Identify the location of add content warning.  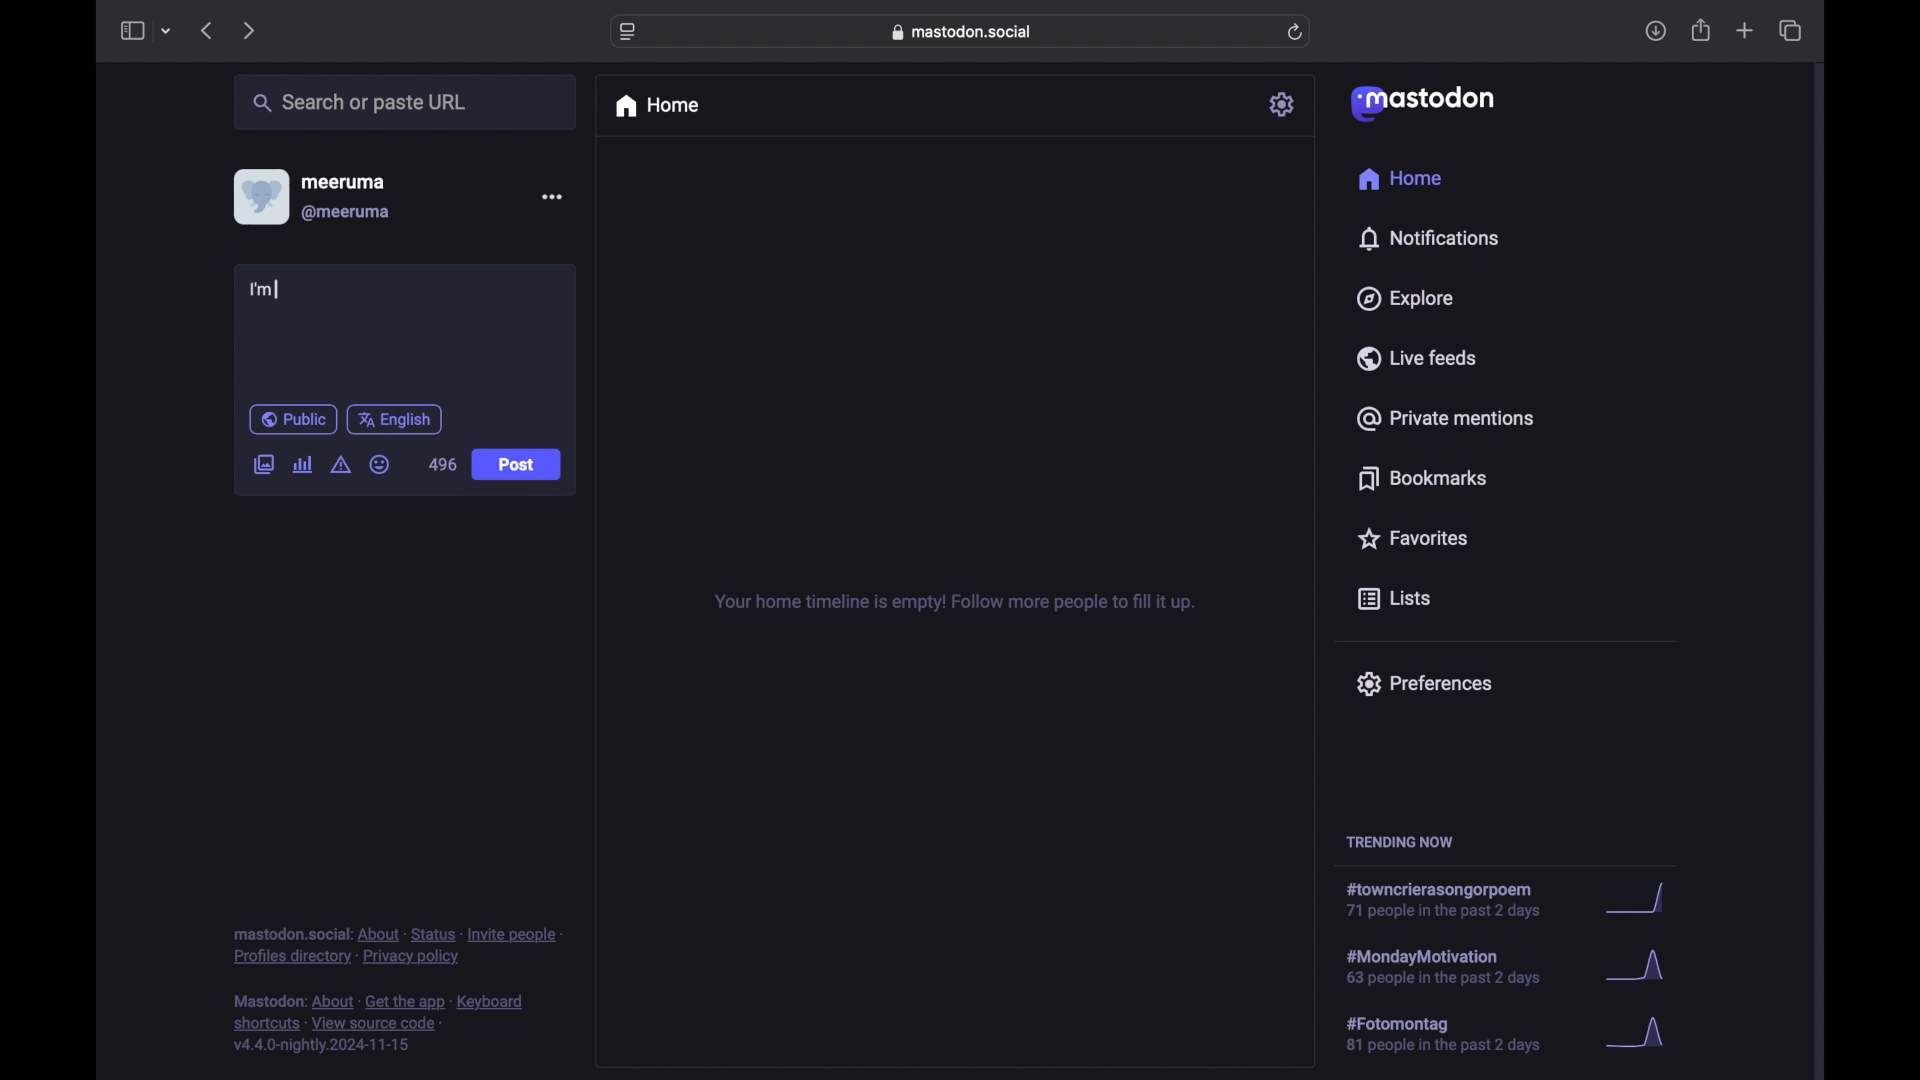
(343, 465).